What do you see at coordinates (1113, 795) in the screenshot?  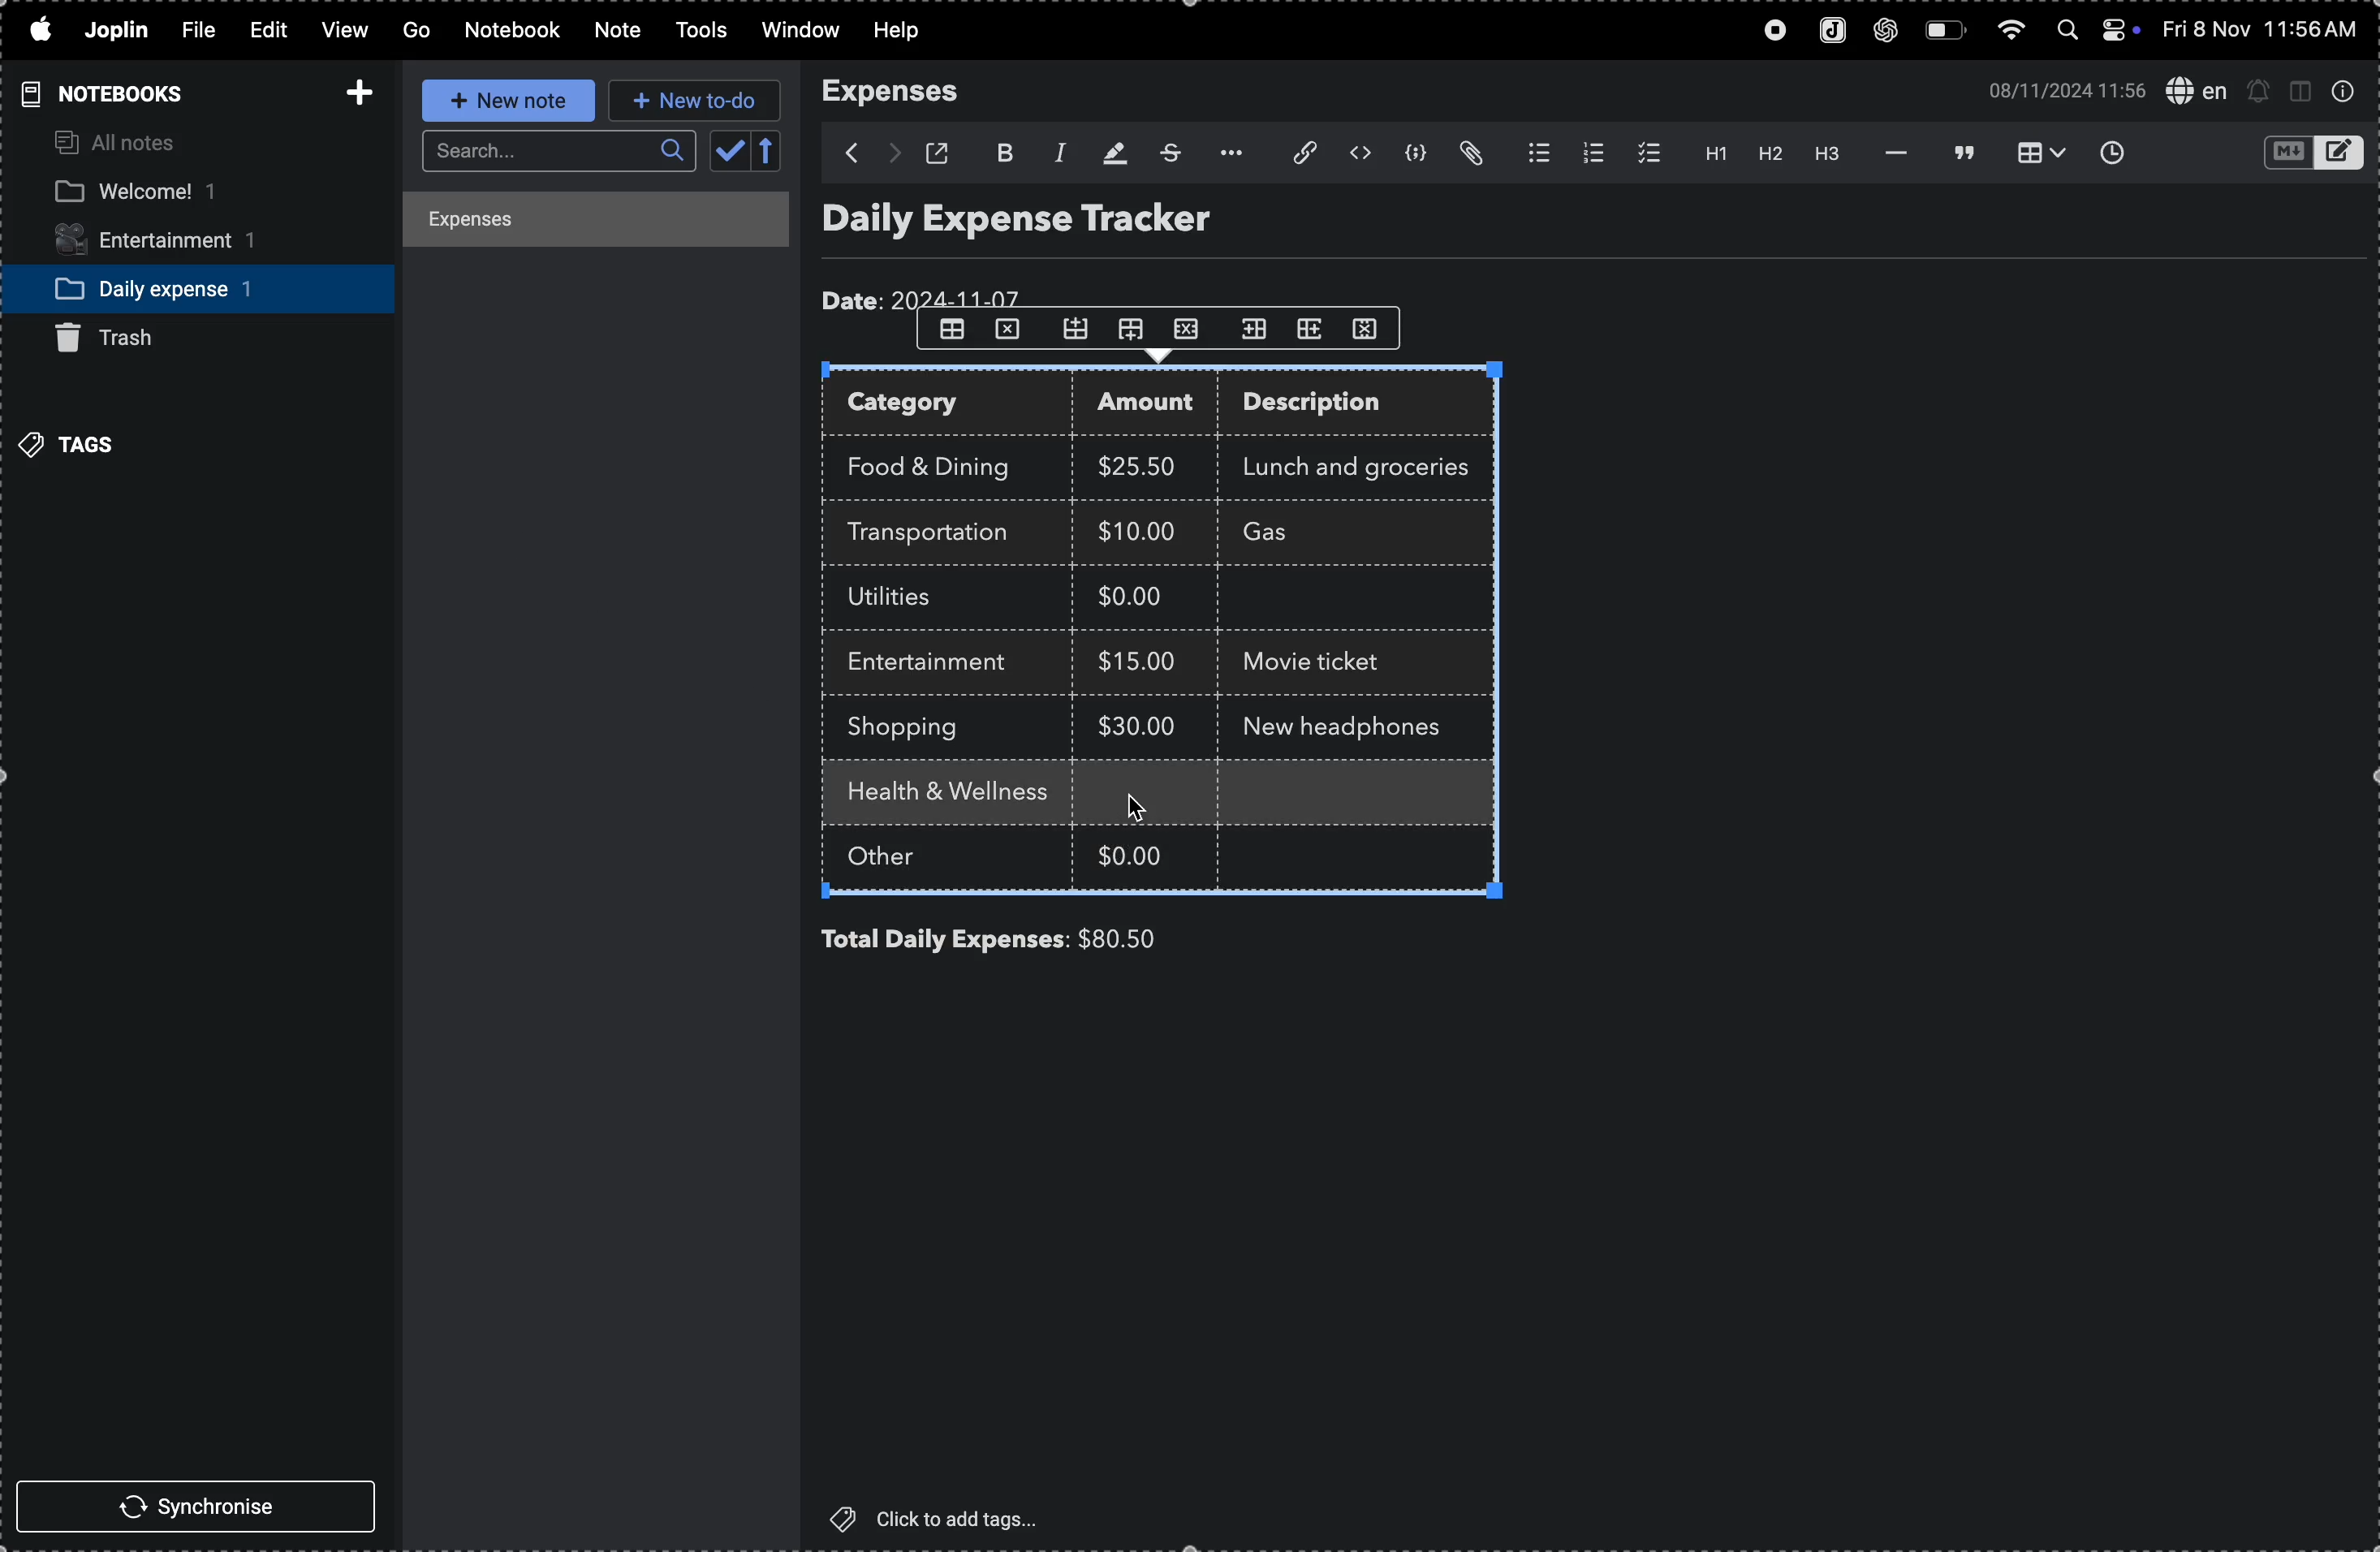 I see `text` at bounding box center [1113, 795].